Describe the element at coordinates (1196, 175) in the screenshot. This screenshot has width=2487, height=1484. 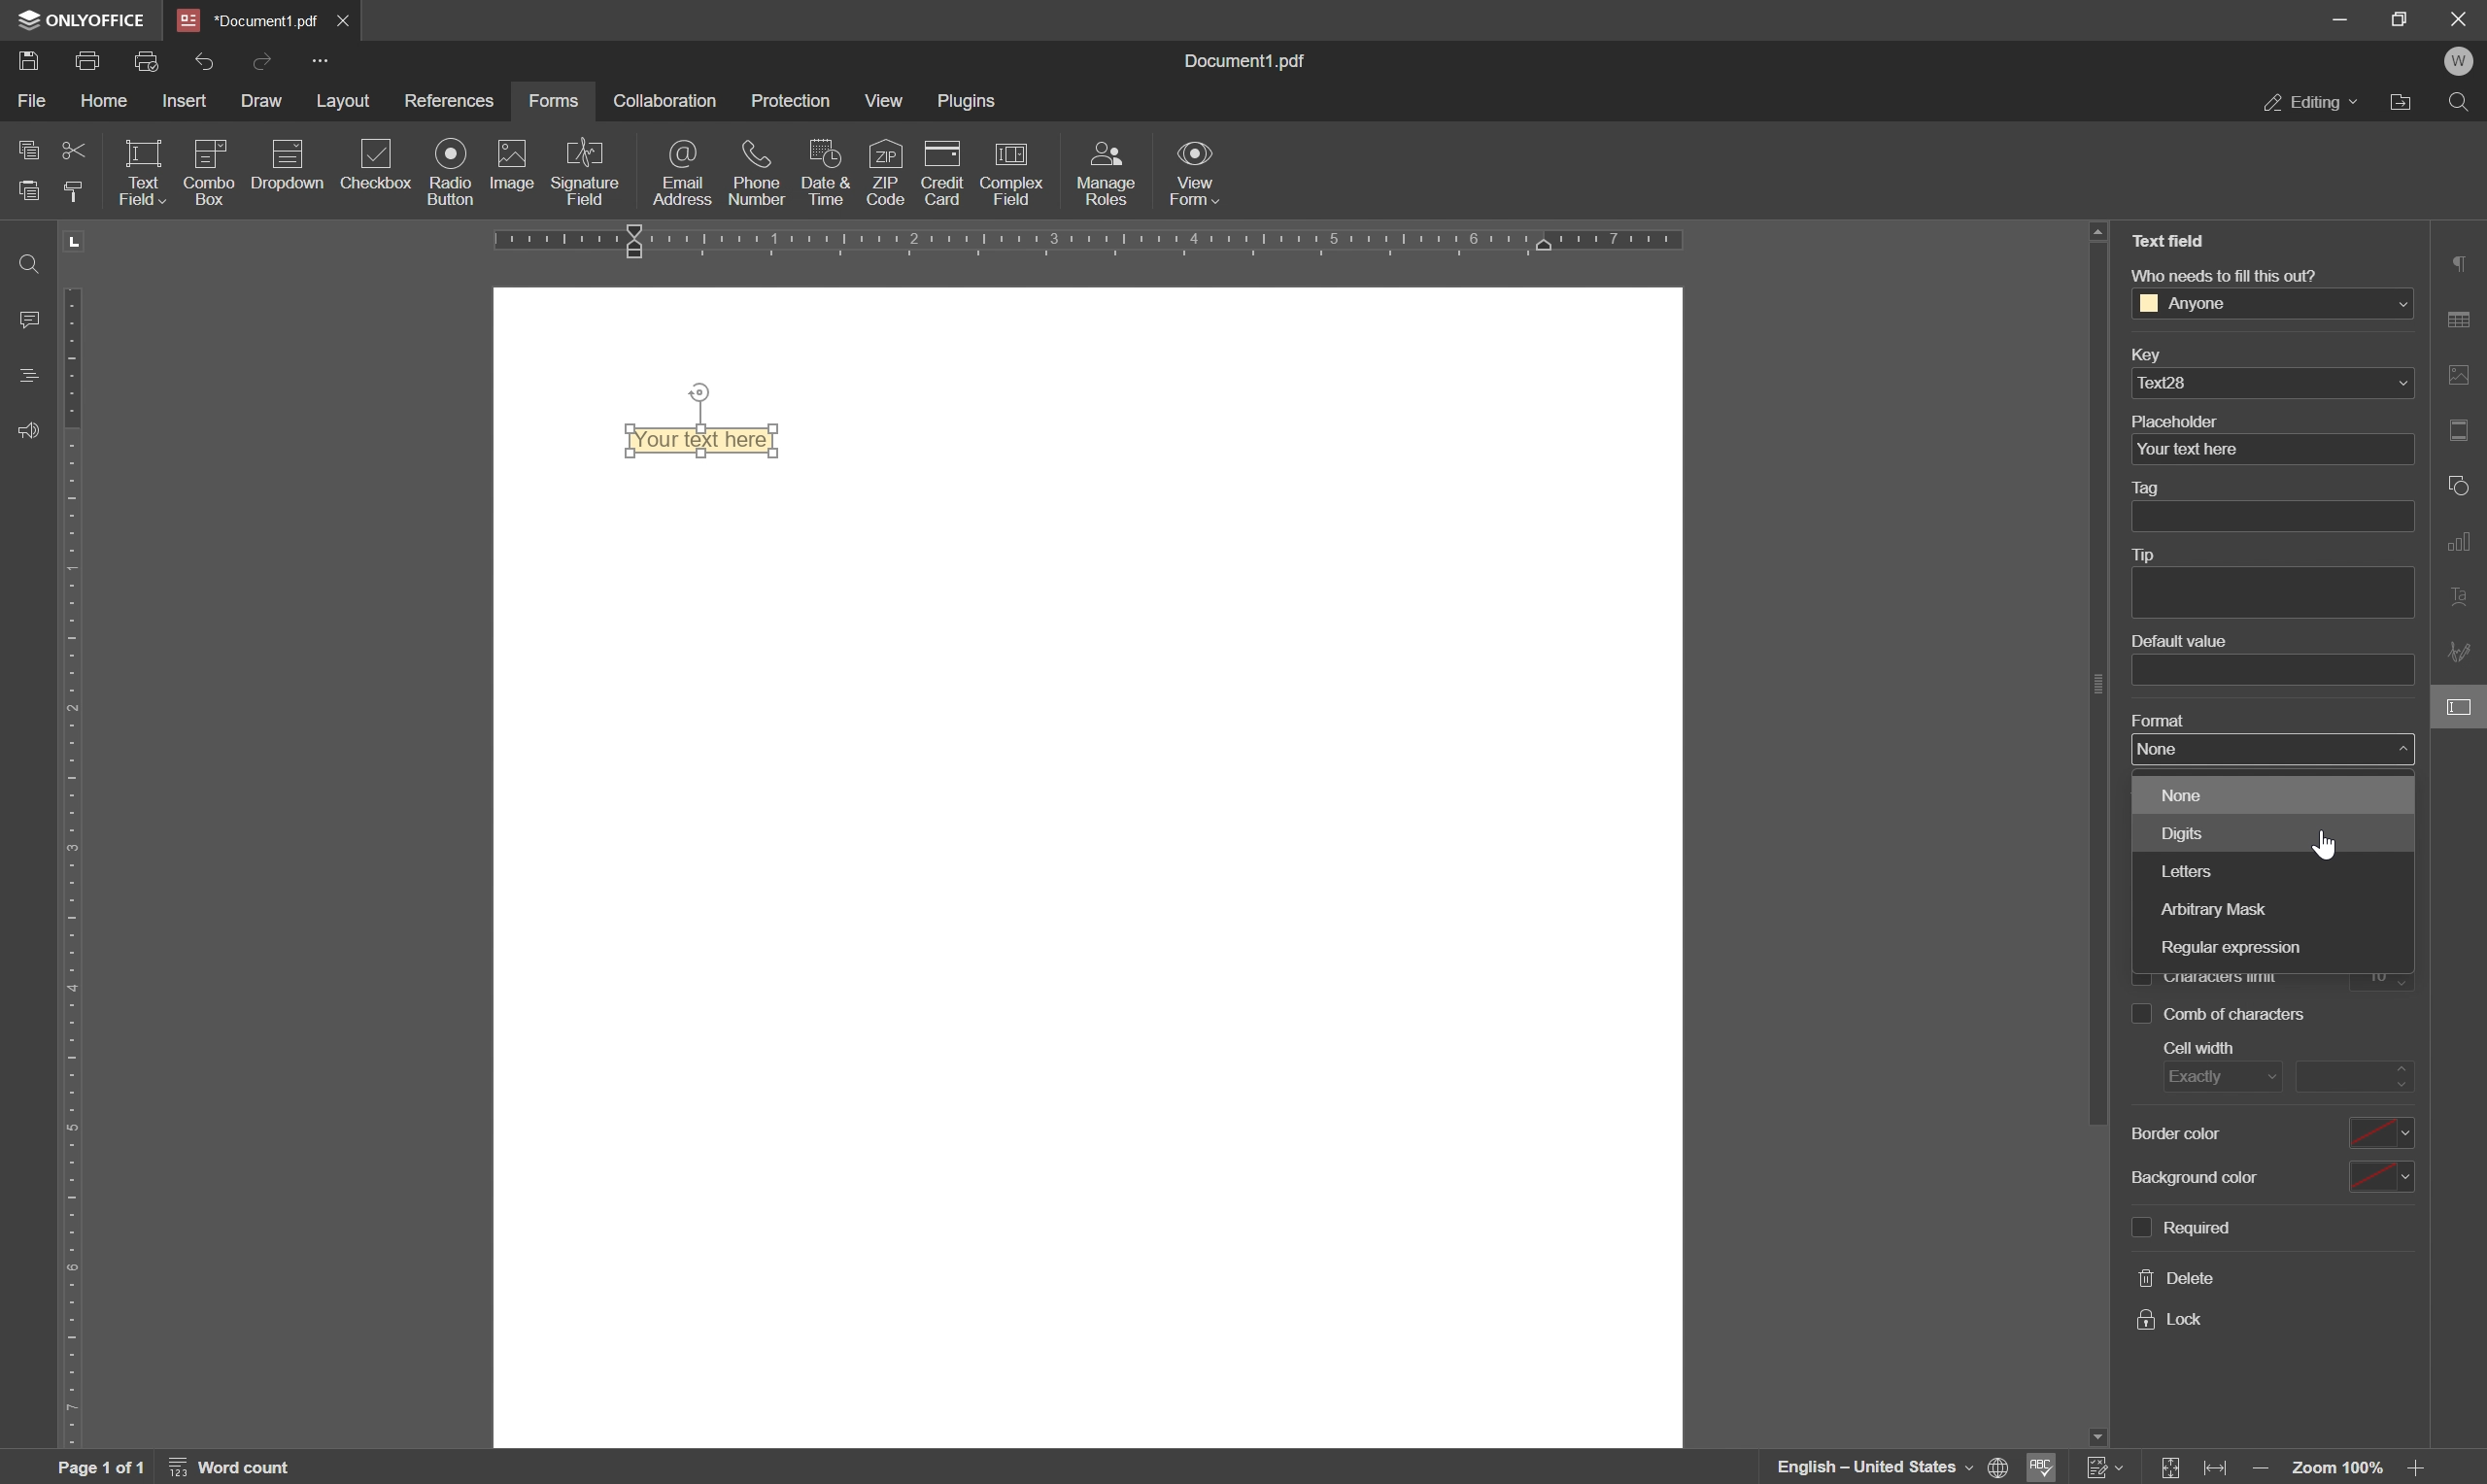
I see `view form` at that location.